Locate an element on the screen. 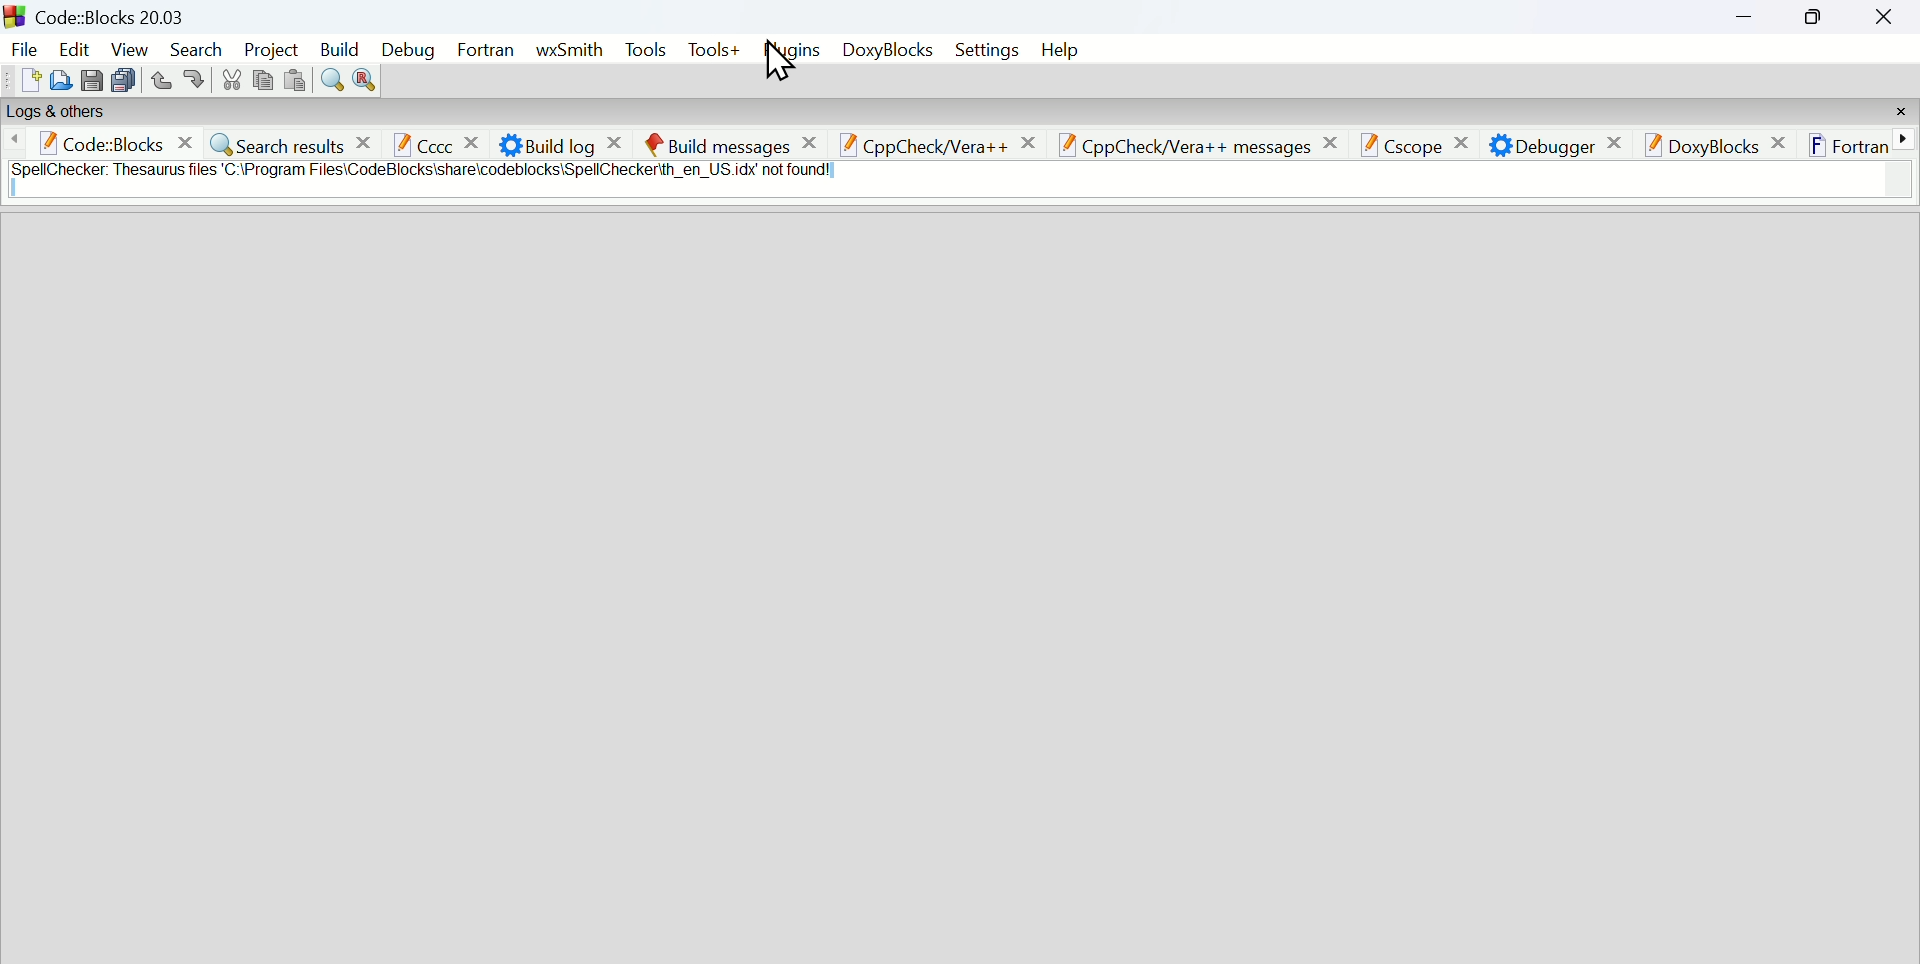 The width and height of the screenshot is (1920, 964). Close is located at coordinates (1884, 19).